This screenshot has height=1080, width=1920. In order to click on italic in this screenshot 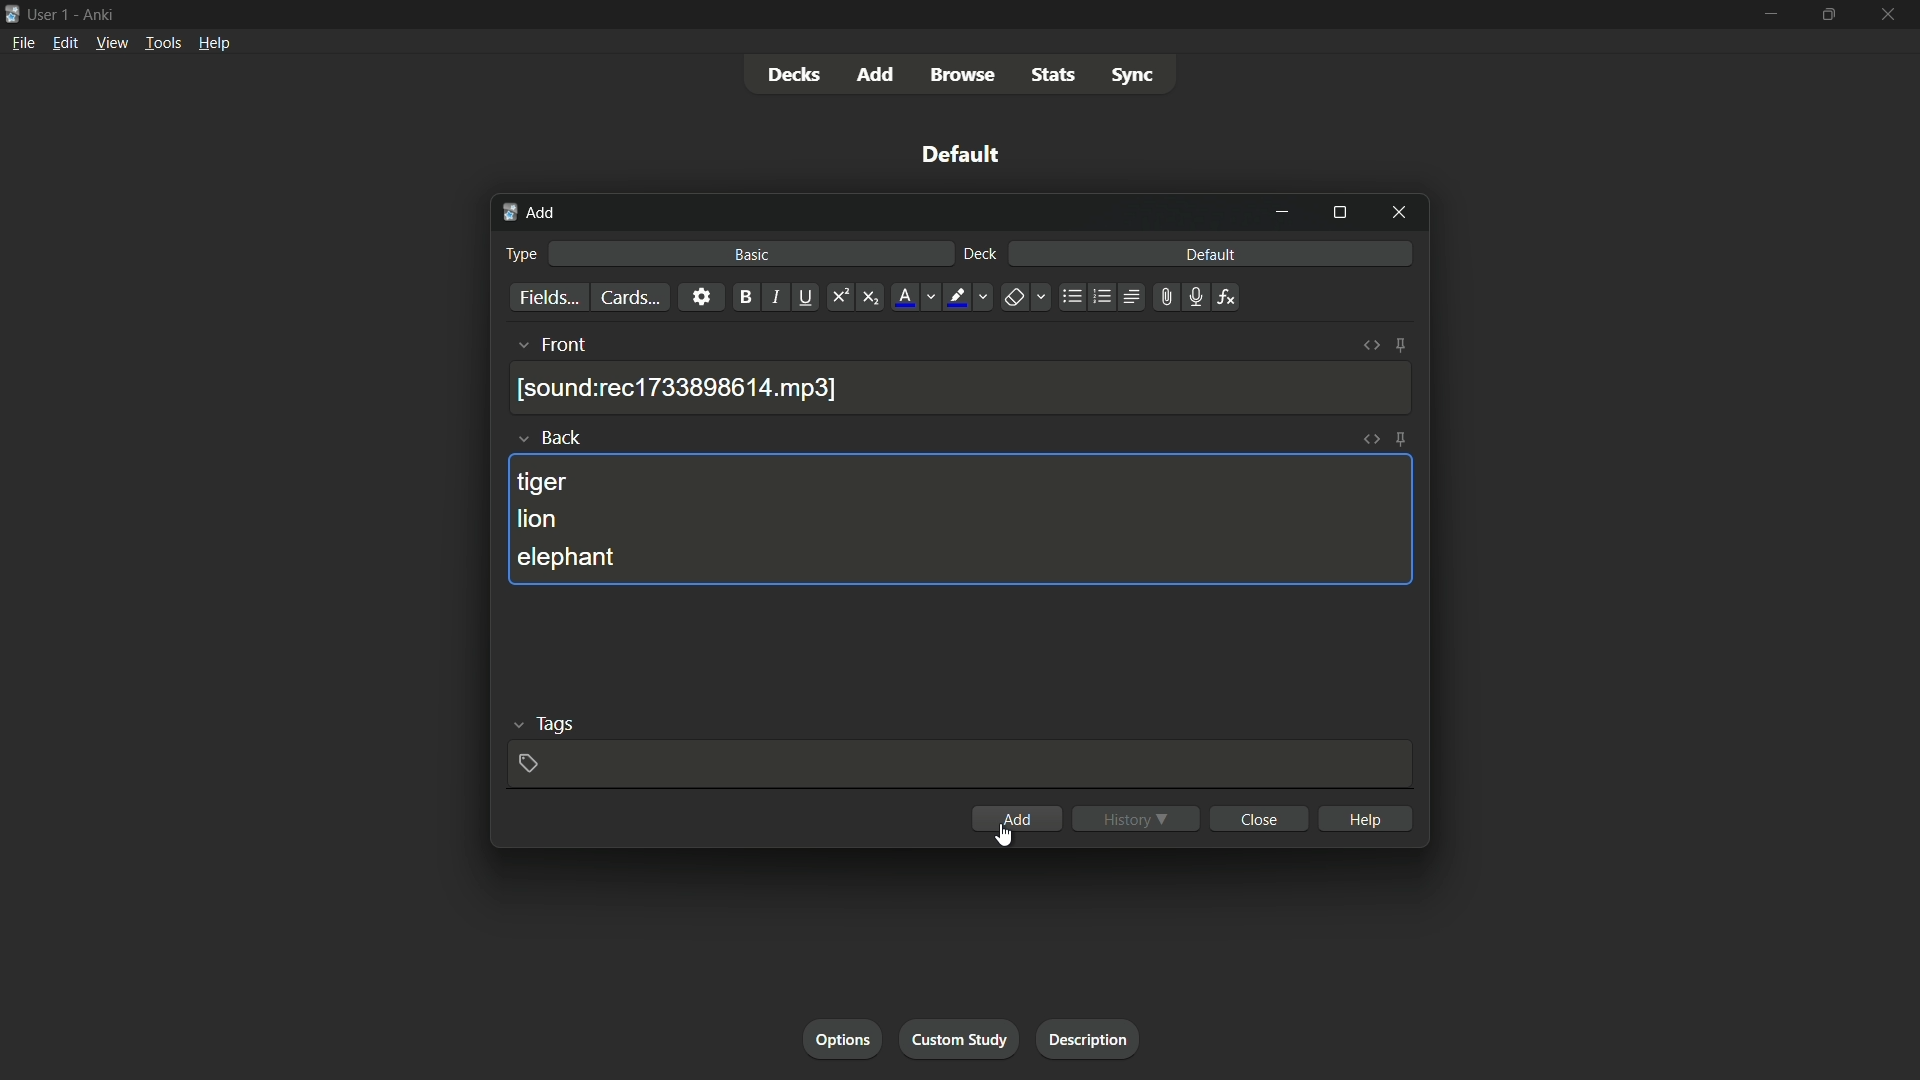, I will do `click(776, 299)`.